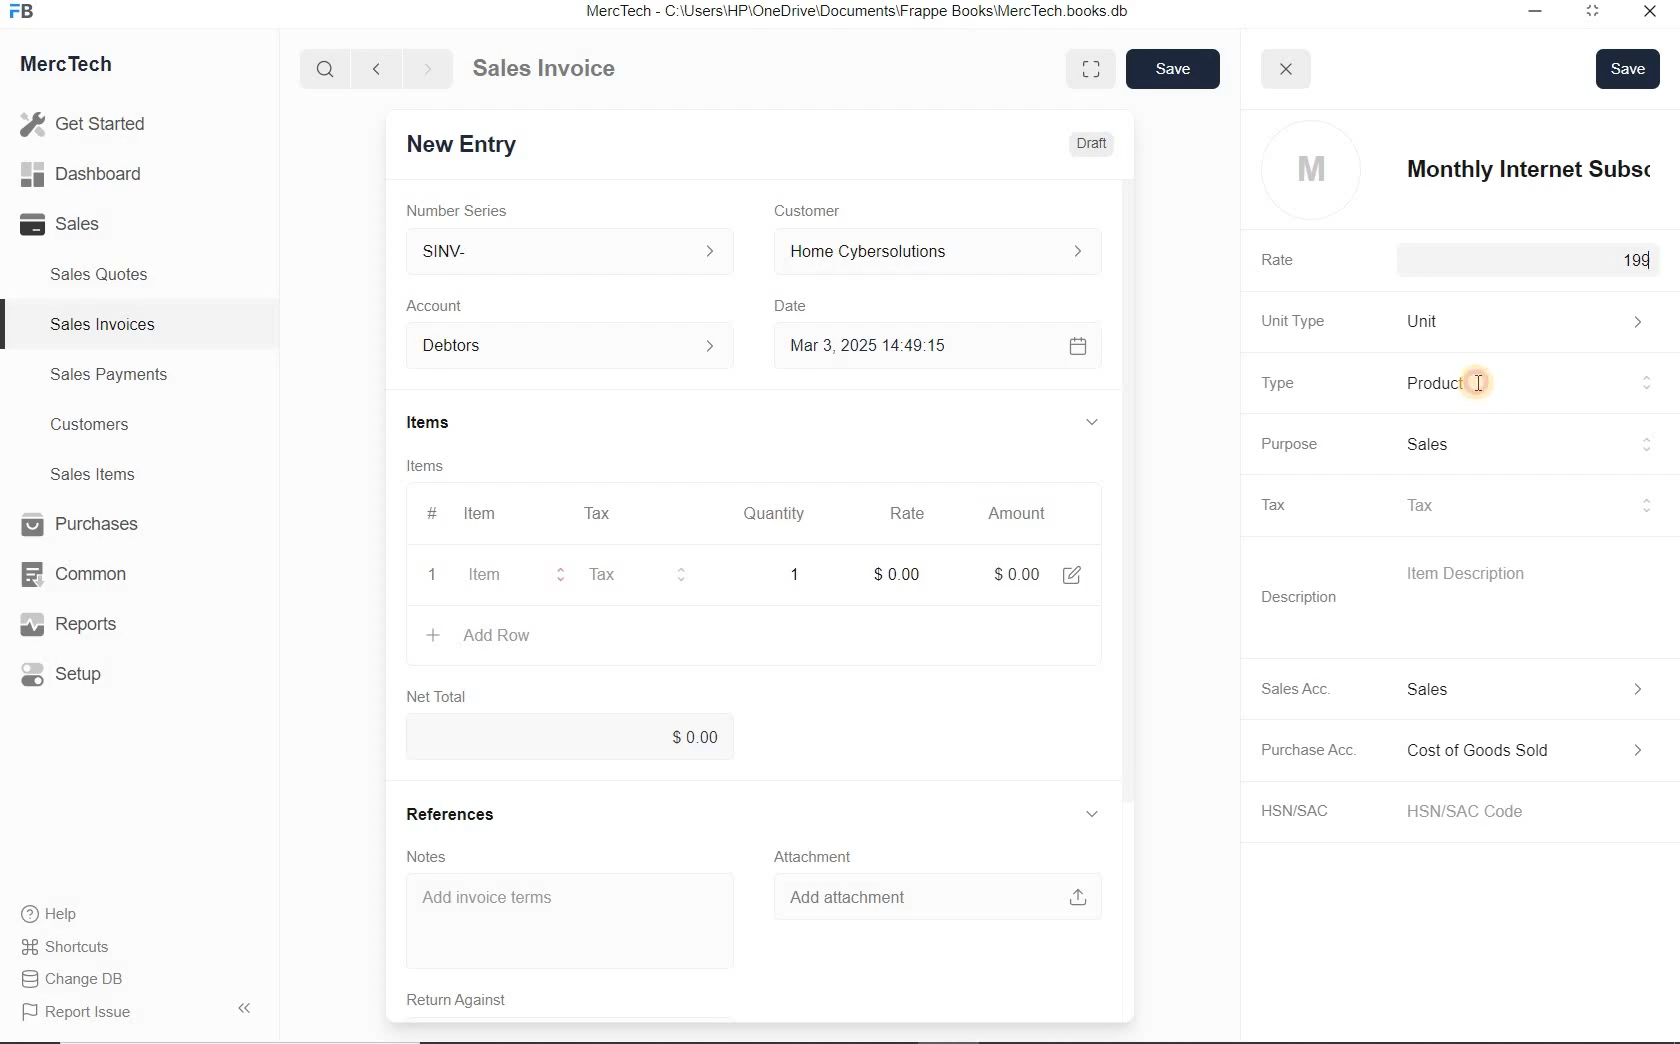 The width and height of the screenshot is (1680, 1044). Describe the element at coordinates (83, 526) in the screenshot. I see `Purchases` at that location.